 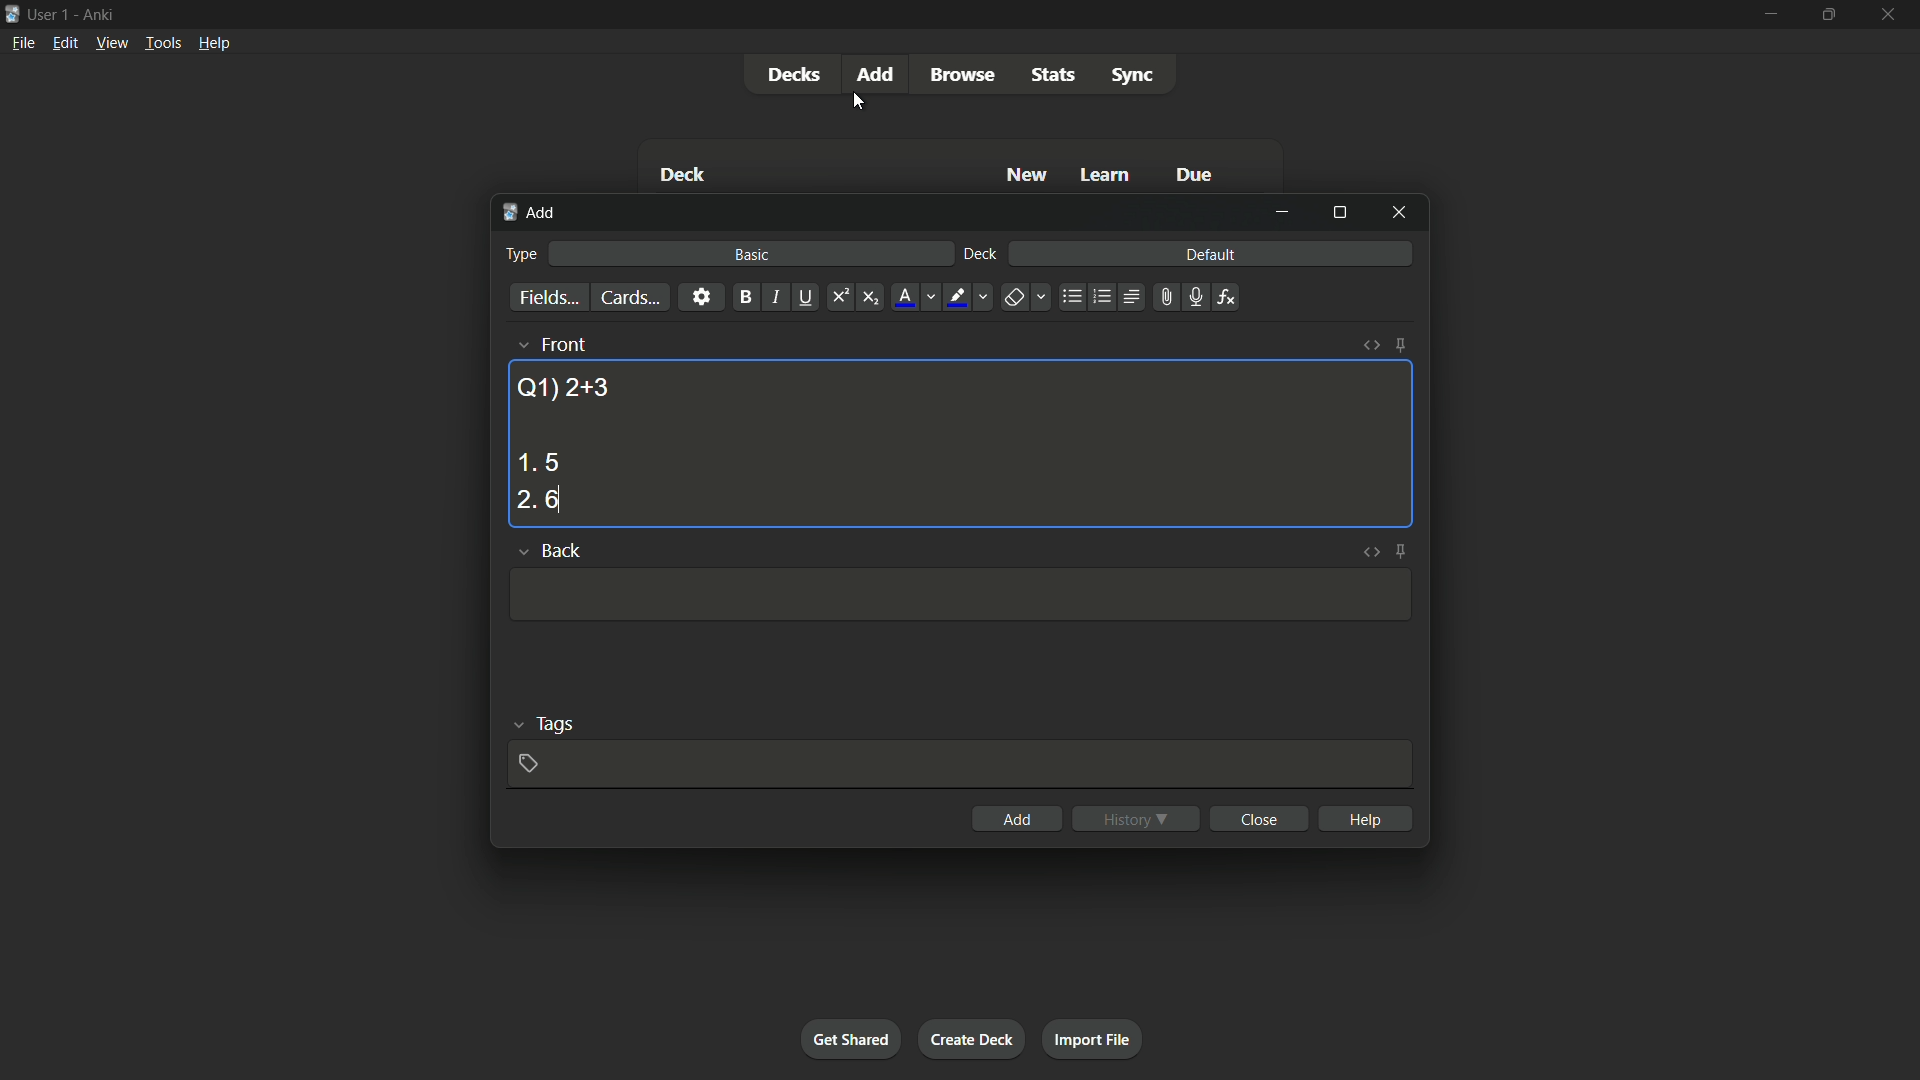 I want to click on maximize, so click(x=1826, y=14).